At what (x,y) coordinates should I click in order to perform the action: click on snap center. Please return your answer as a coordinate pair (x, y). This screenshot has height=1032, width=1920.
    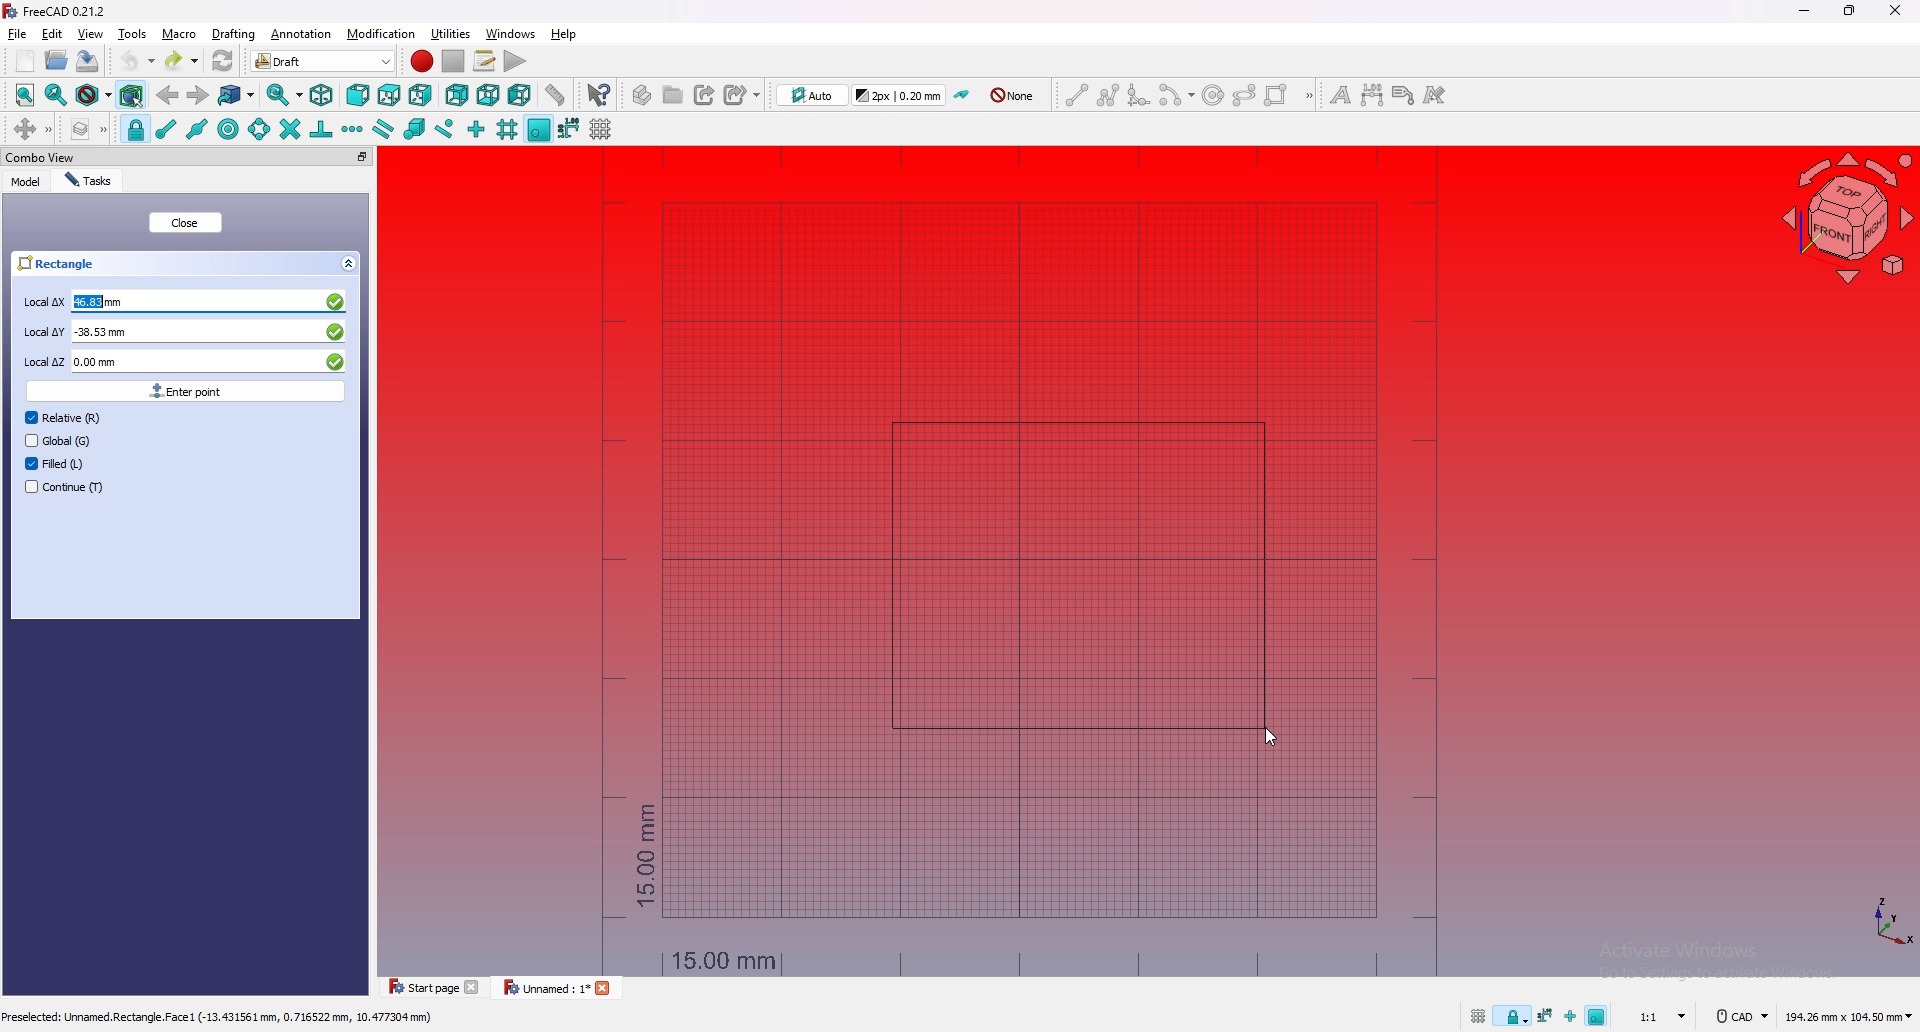
    Looking at the image, I should click on (227, 129).